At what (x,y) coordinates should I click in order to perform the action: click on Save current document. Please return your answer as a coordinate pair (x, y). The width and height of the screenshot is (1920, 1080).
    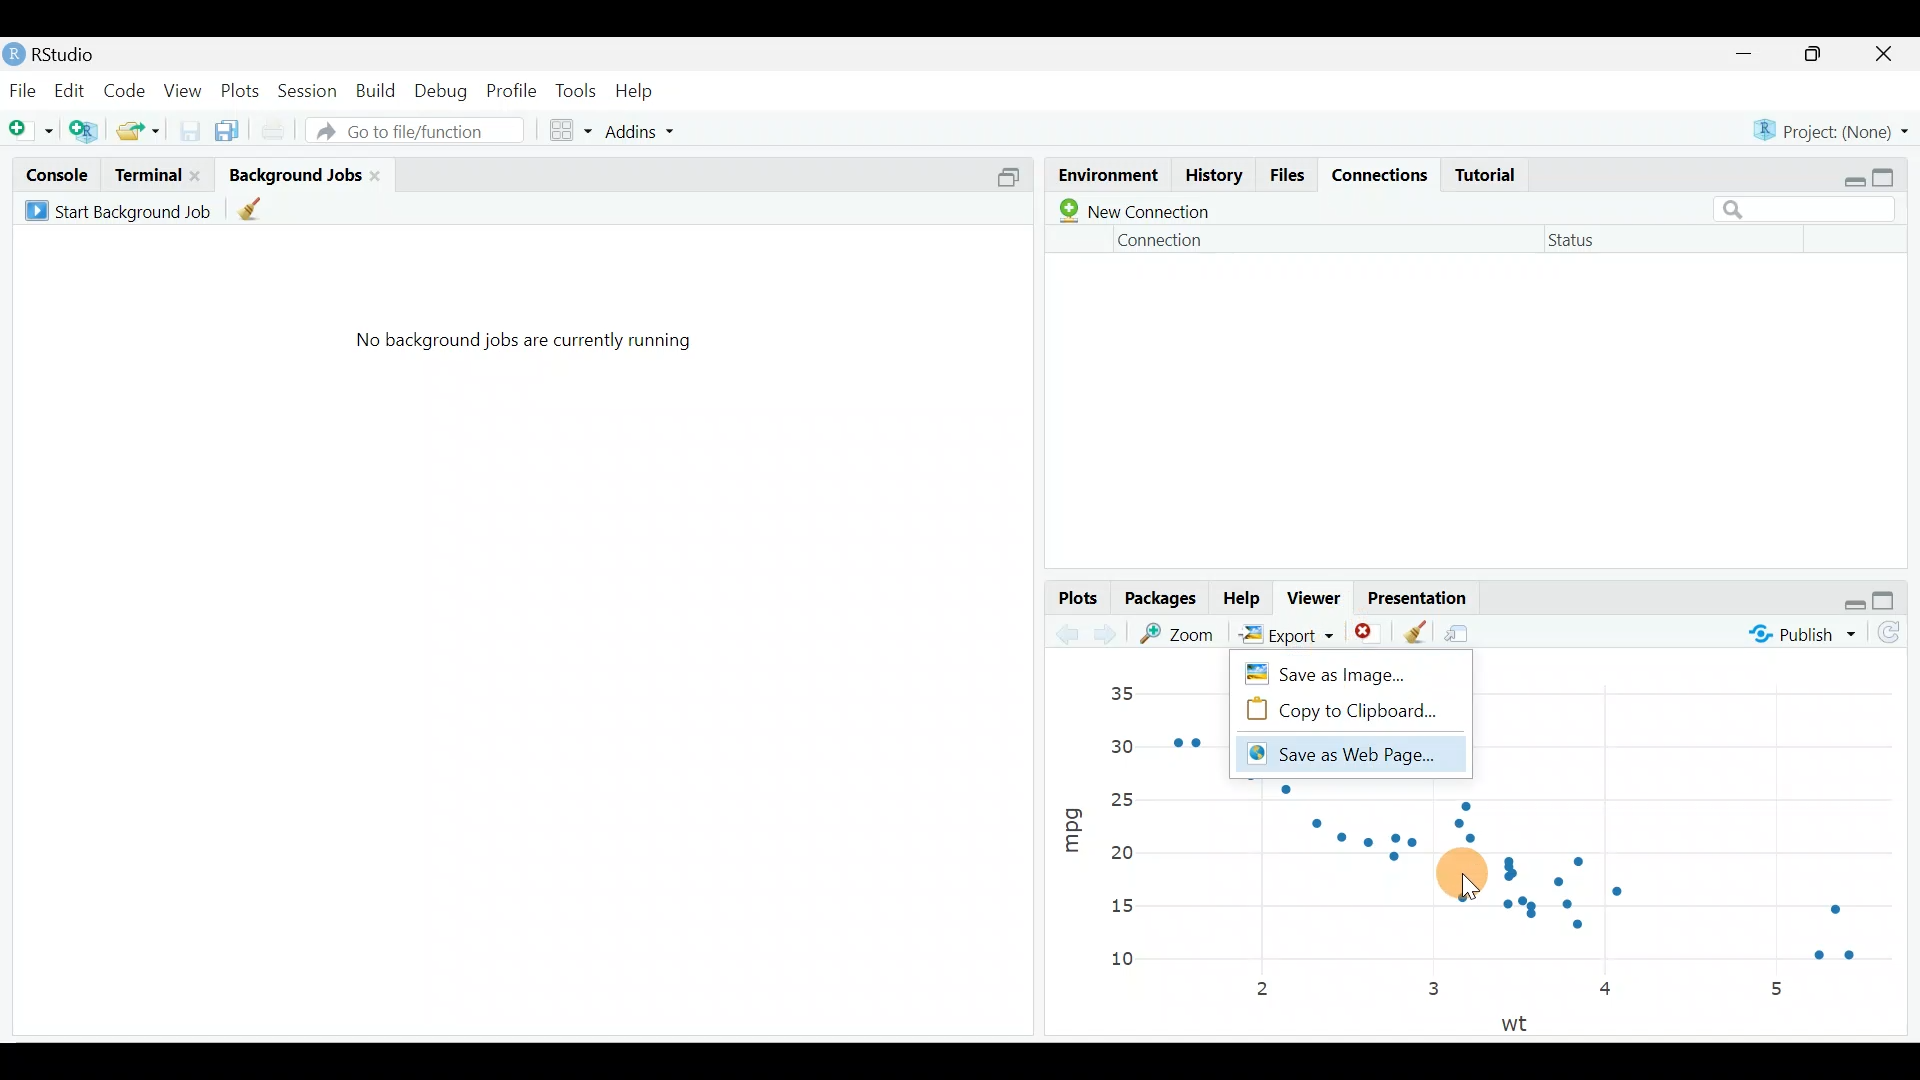
    Looking at the image, I should click on (188, 129).